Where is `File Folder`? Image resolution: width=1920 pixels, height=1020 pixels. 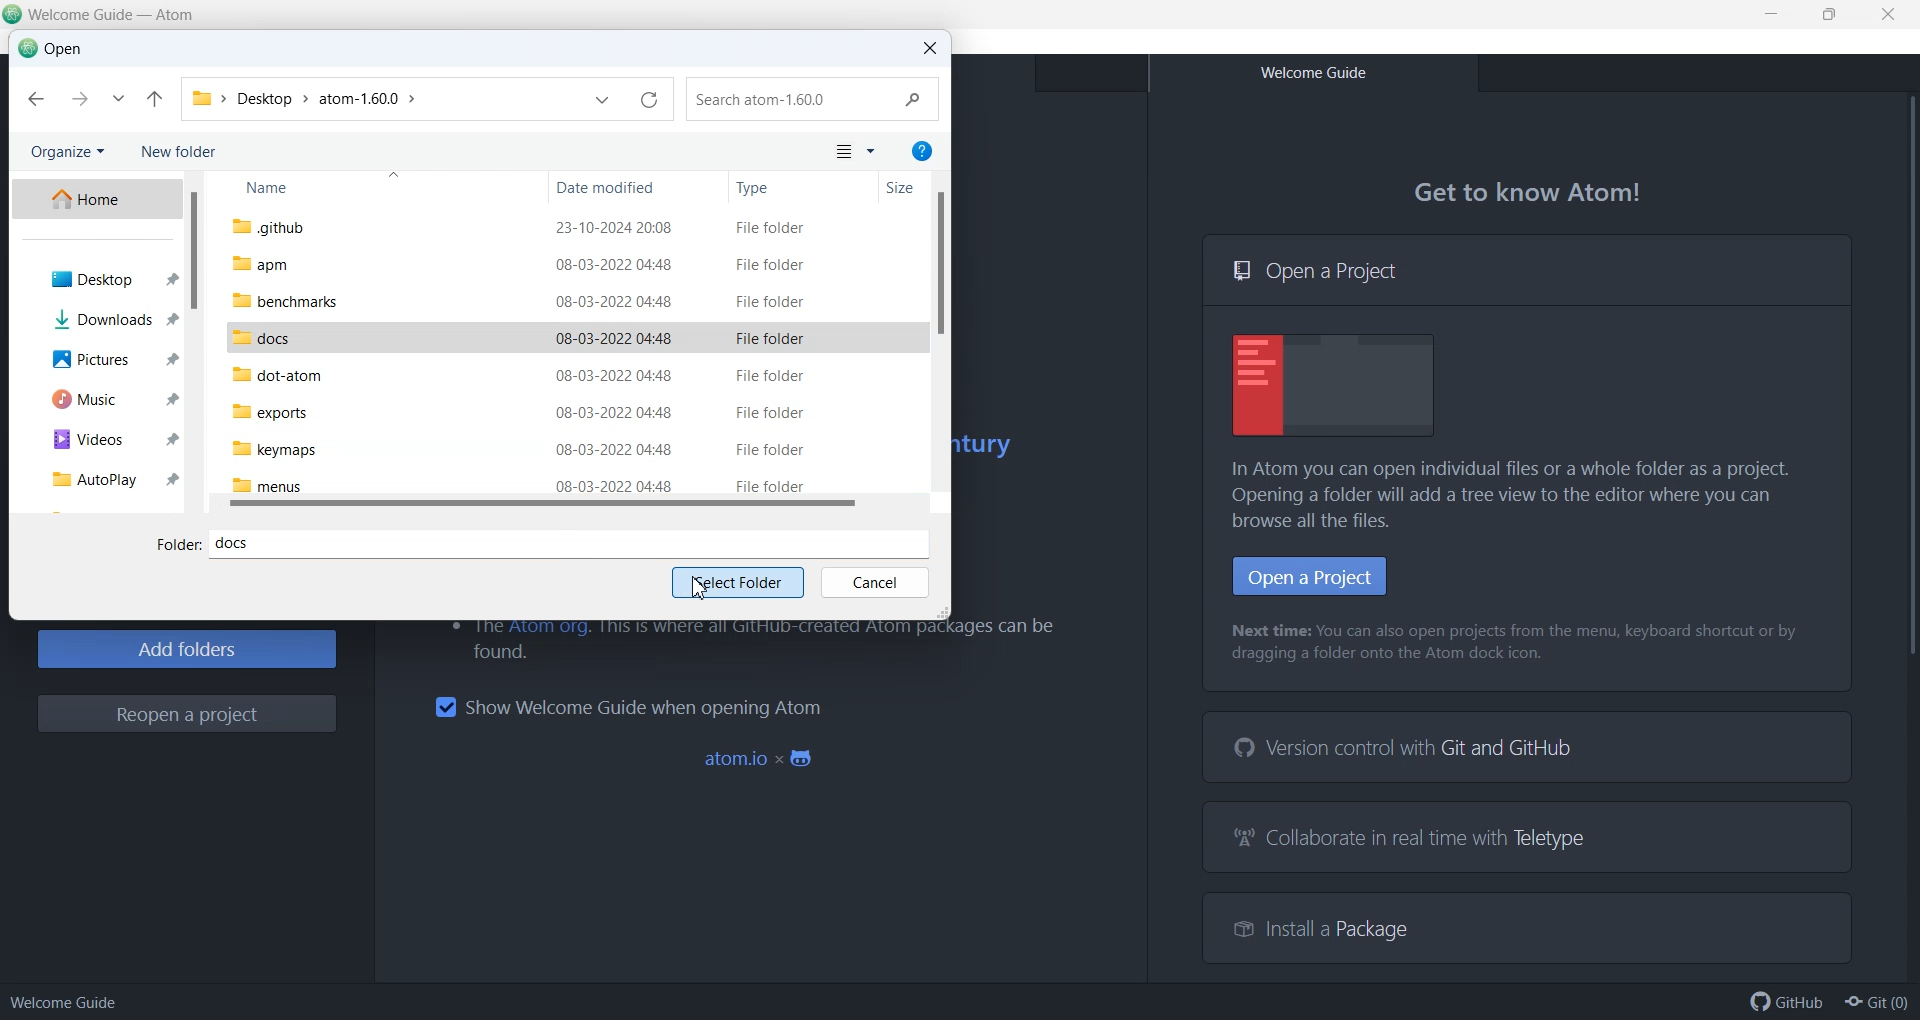
File Folder is located at coordinates (772, 228).